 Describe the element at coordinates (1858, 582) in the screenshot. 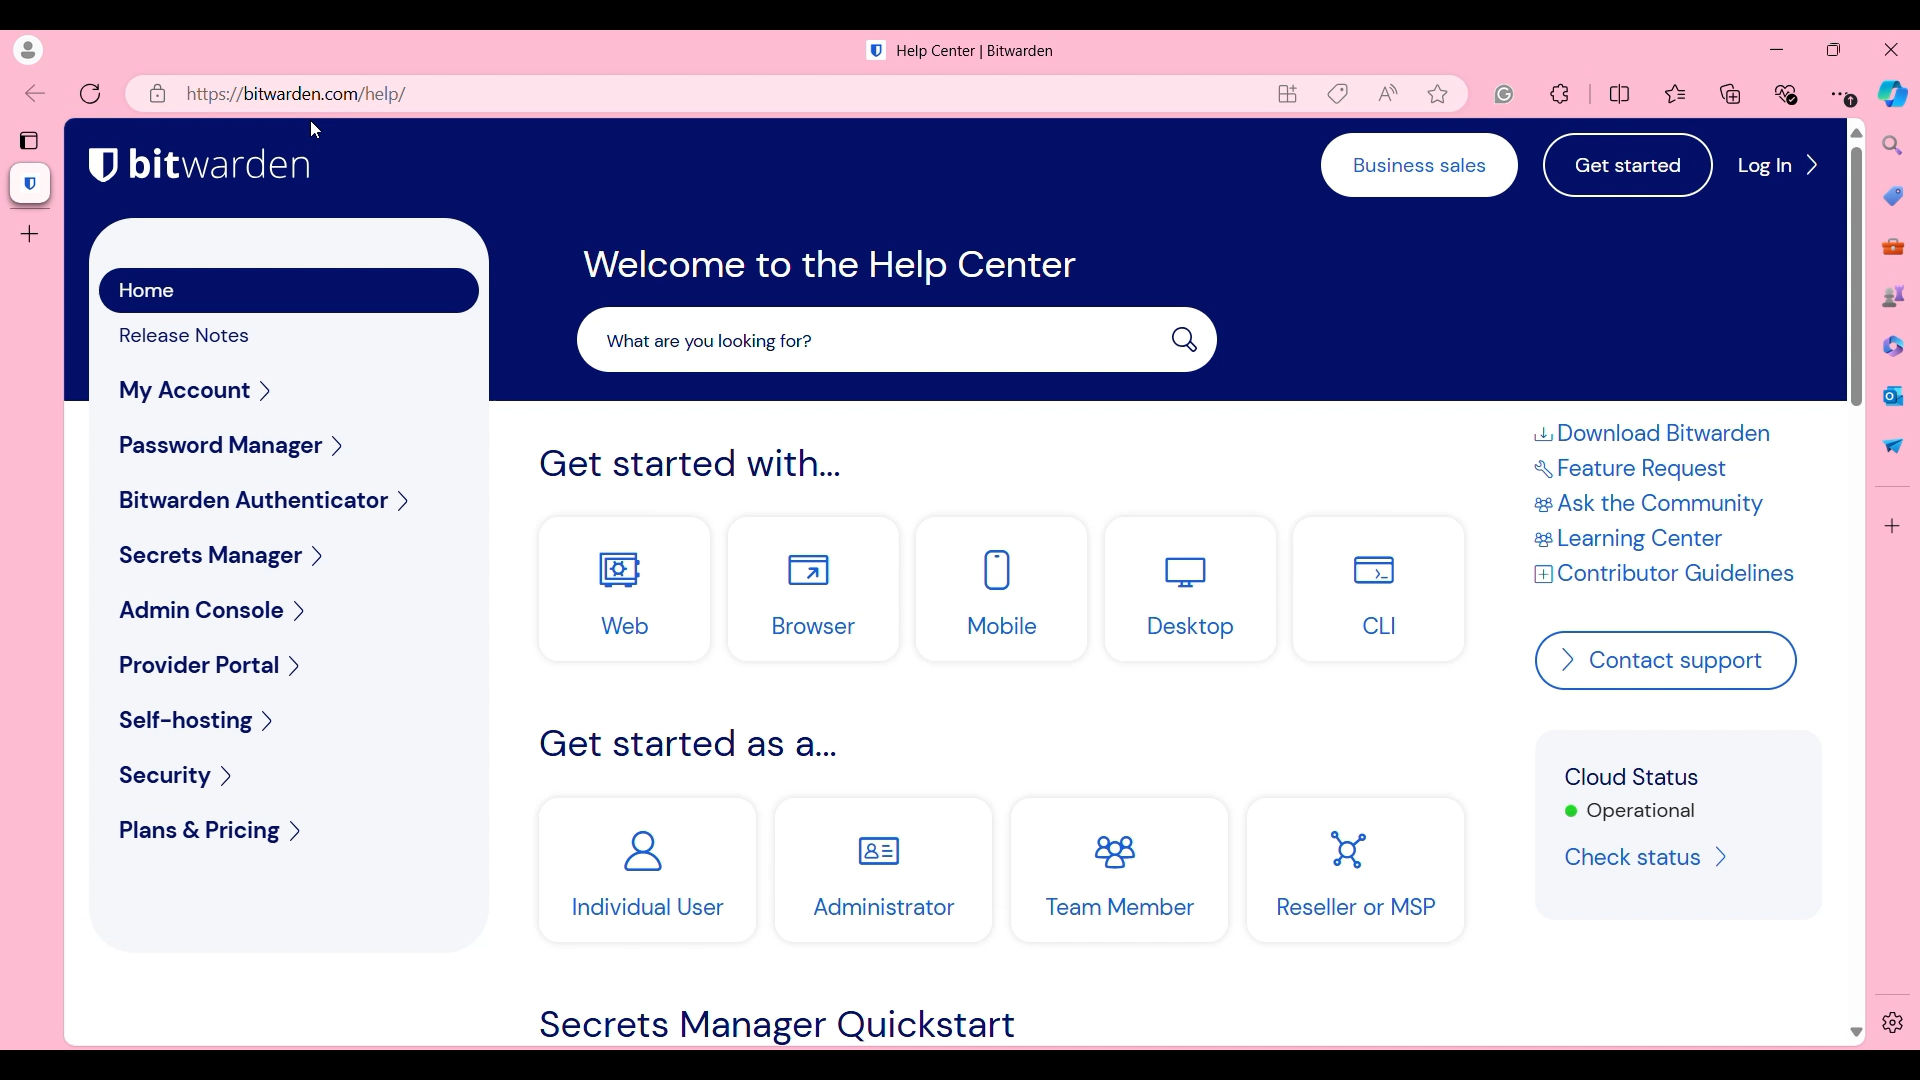

I see `Vertical slide bar` at that location.